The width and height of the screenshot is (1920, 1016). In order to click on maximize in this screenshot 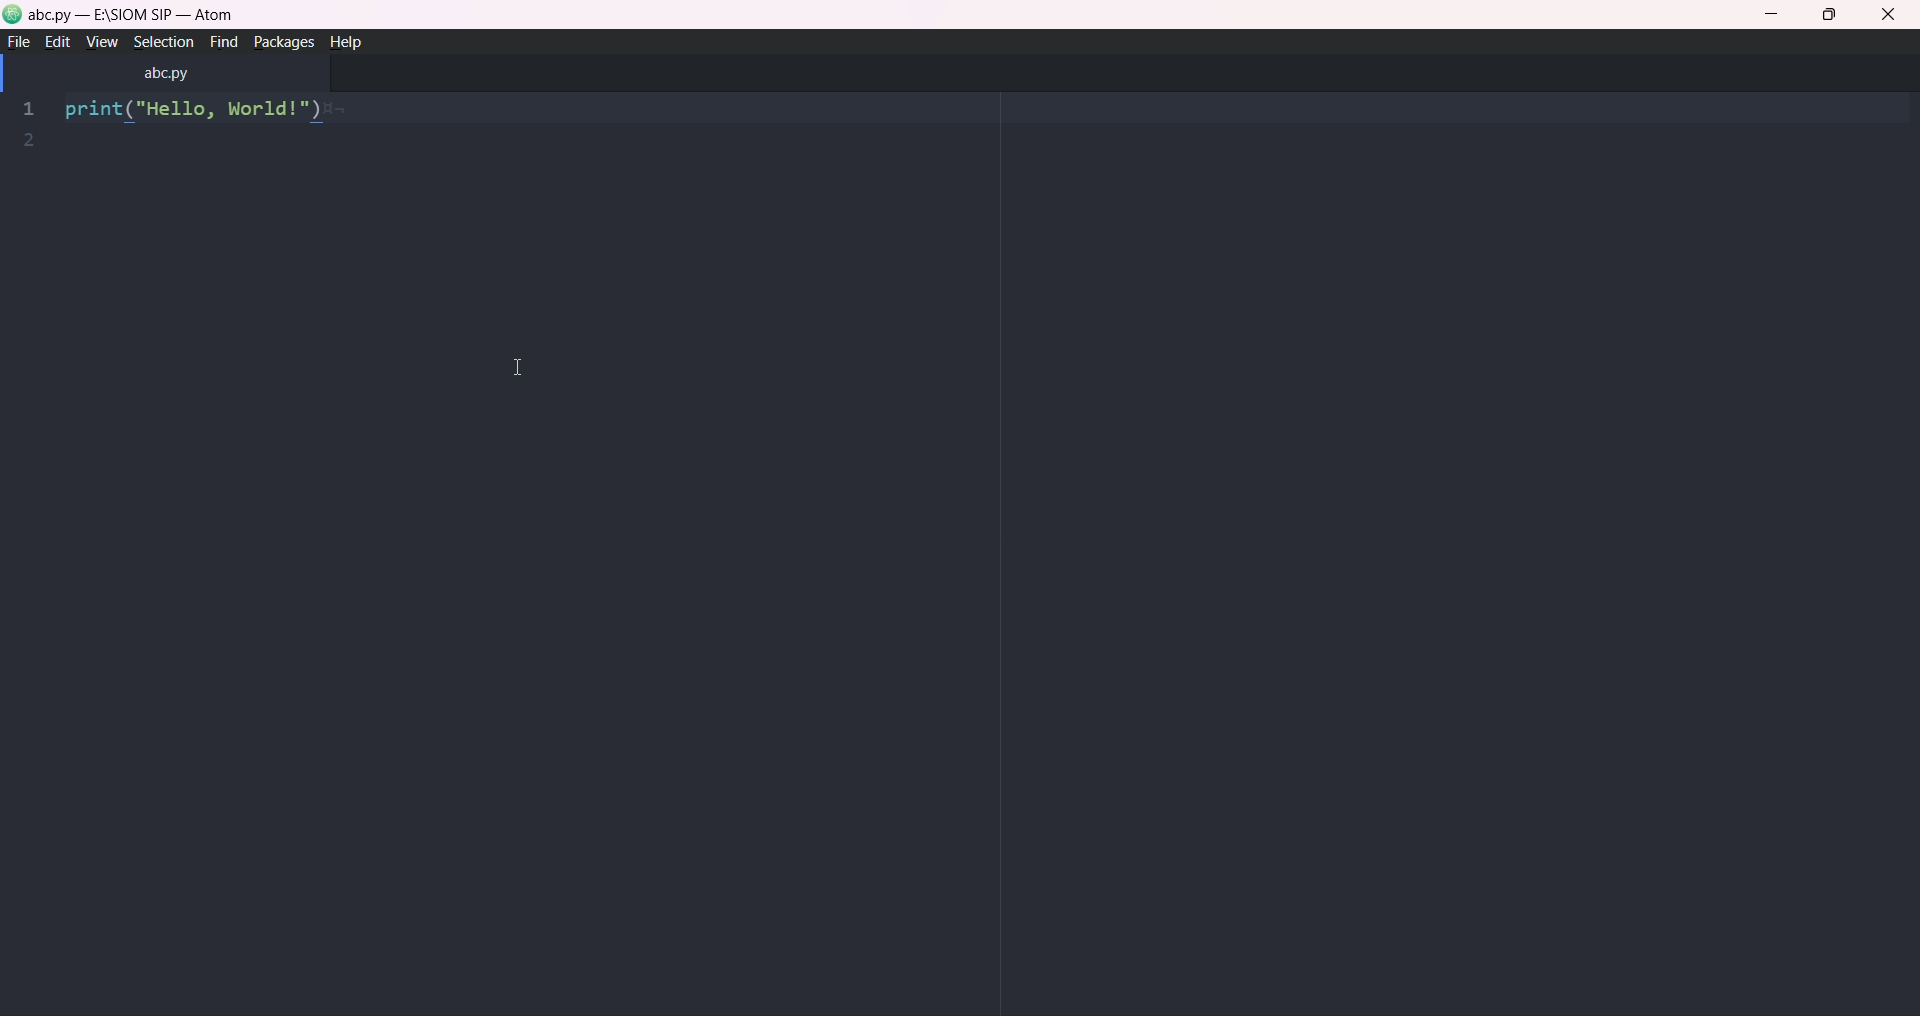, I will do `click(1833, 14)`.